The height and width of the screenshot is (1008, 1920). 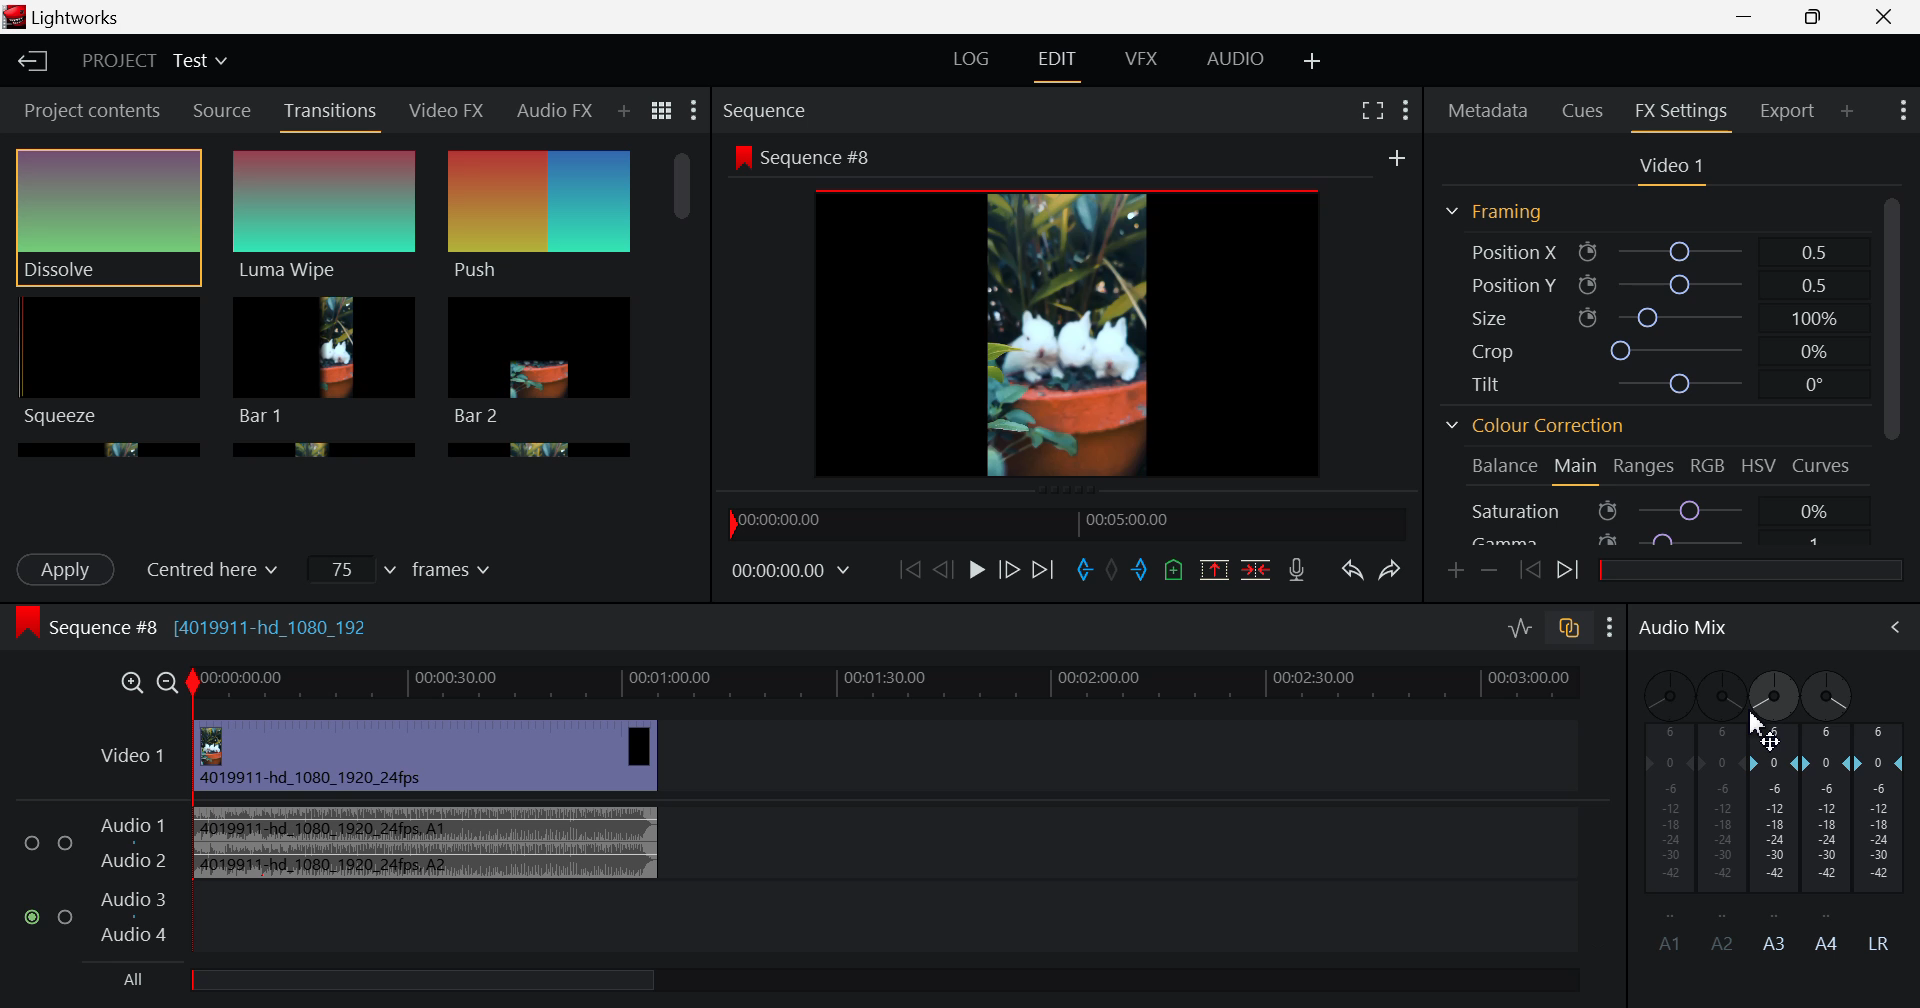 What do you see at coordinates (325, 361) in the screenshot?
I see `Bar 1` at bounding box center [325, 361].